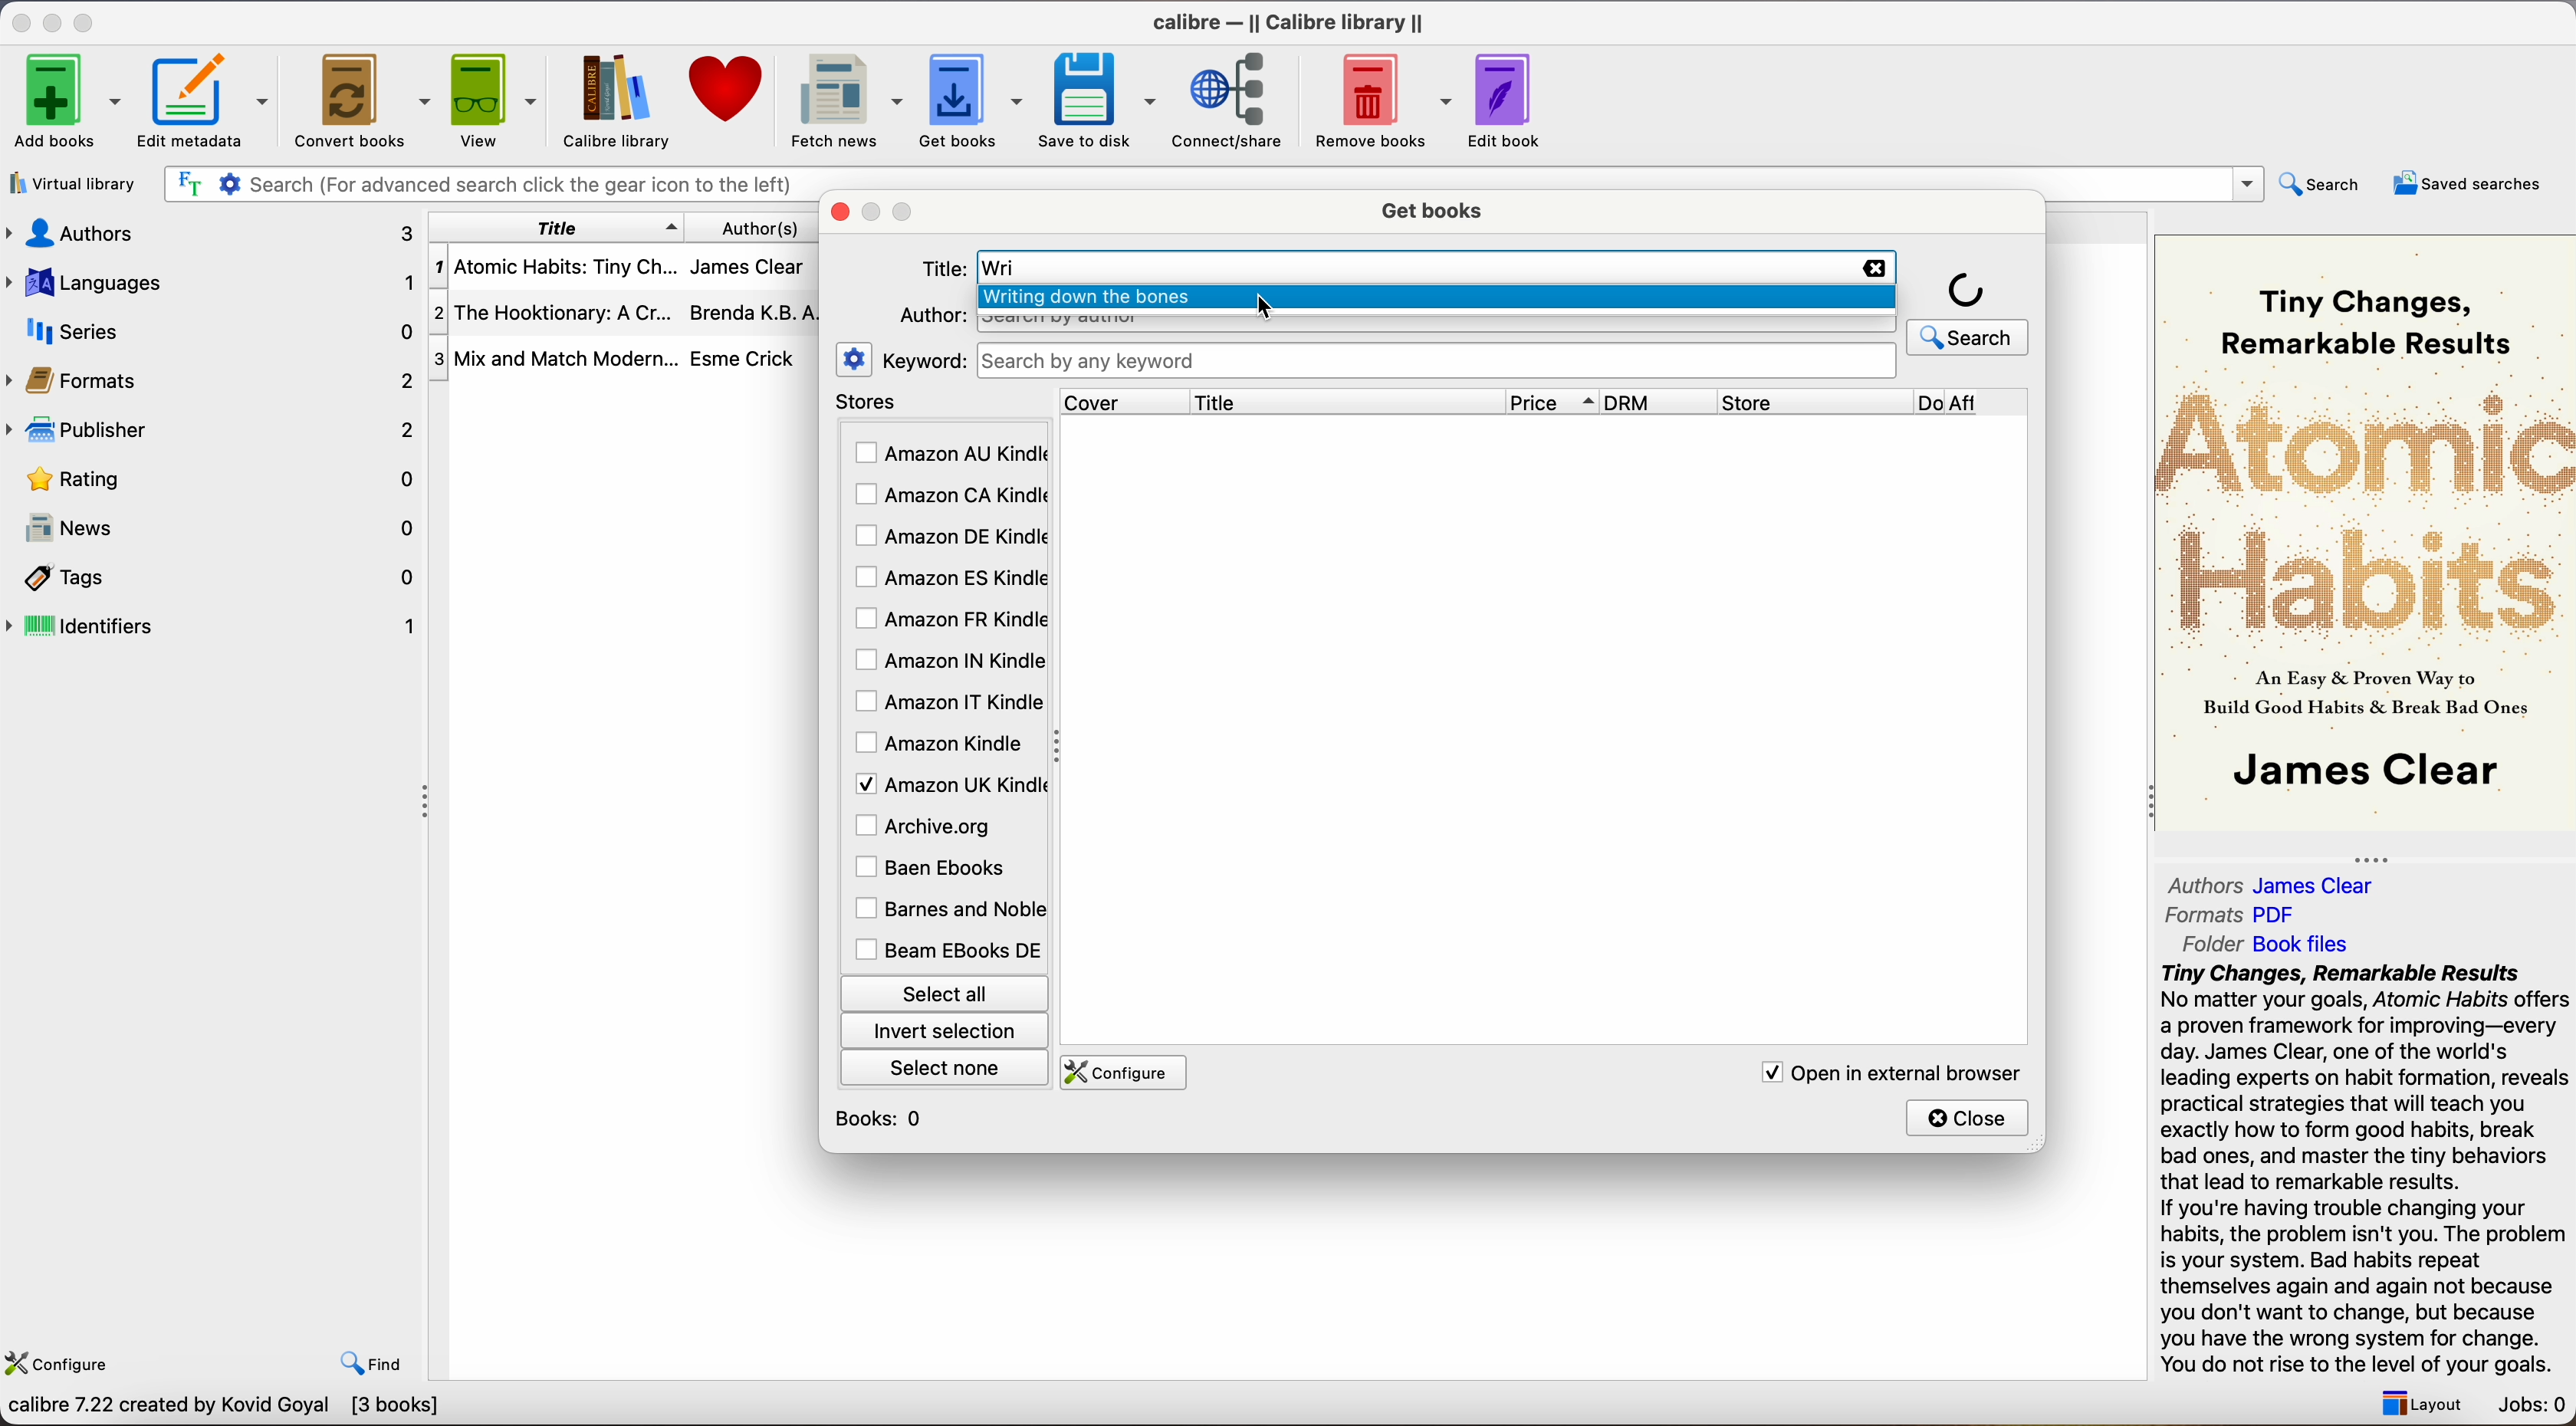  Describe the element at coordinates (947, 536) in the screenshot. I see `amazon DE Kindle` at that location.